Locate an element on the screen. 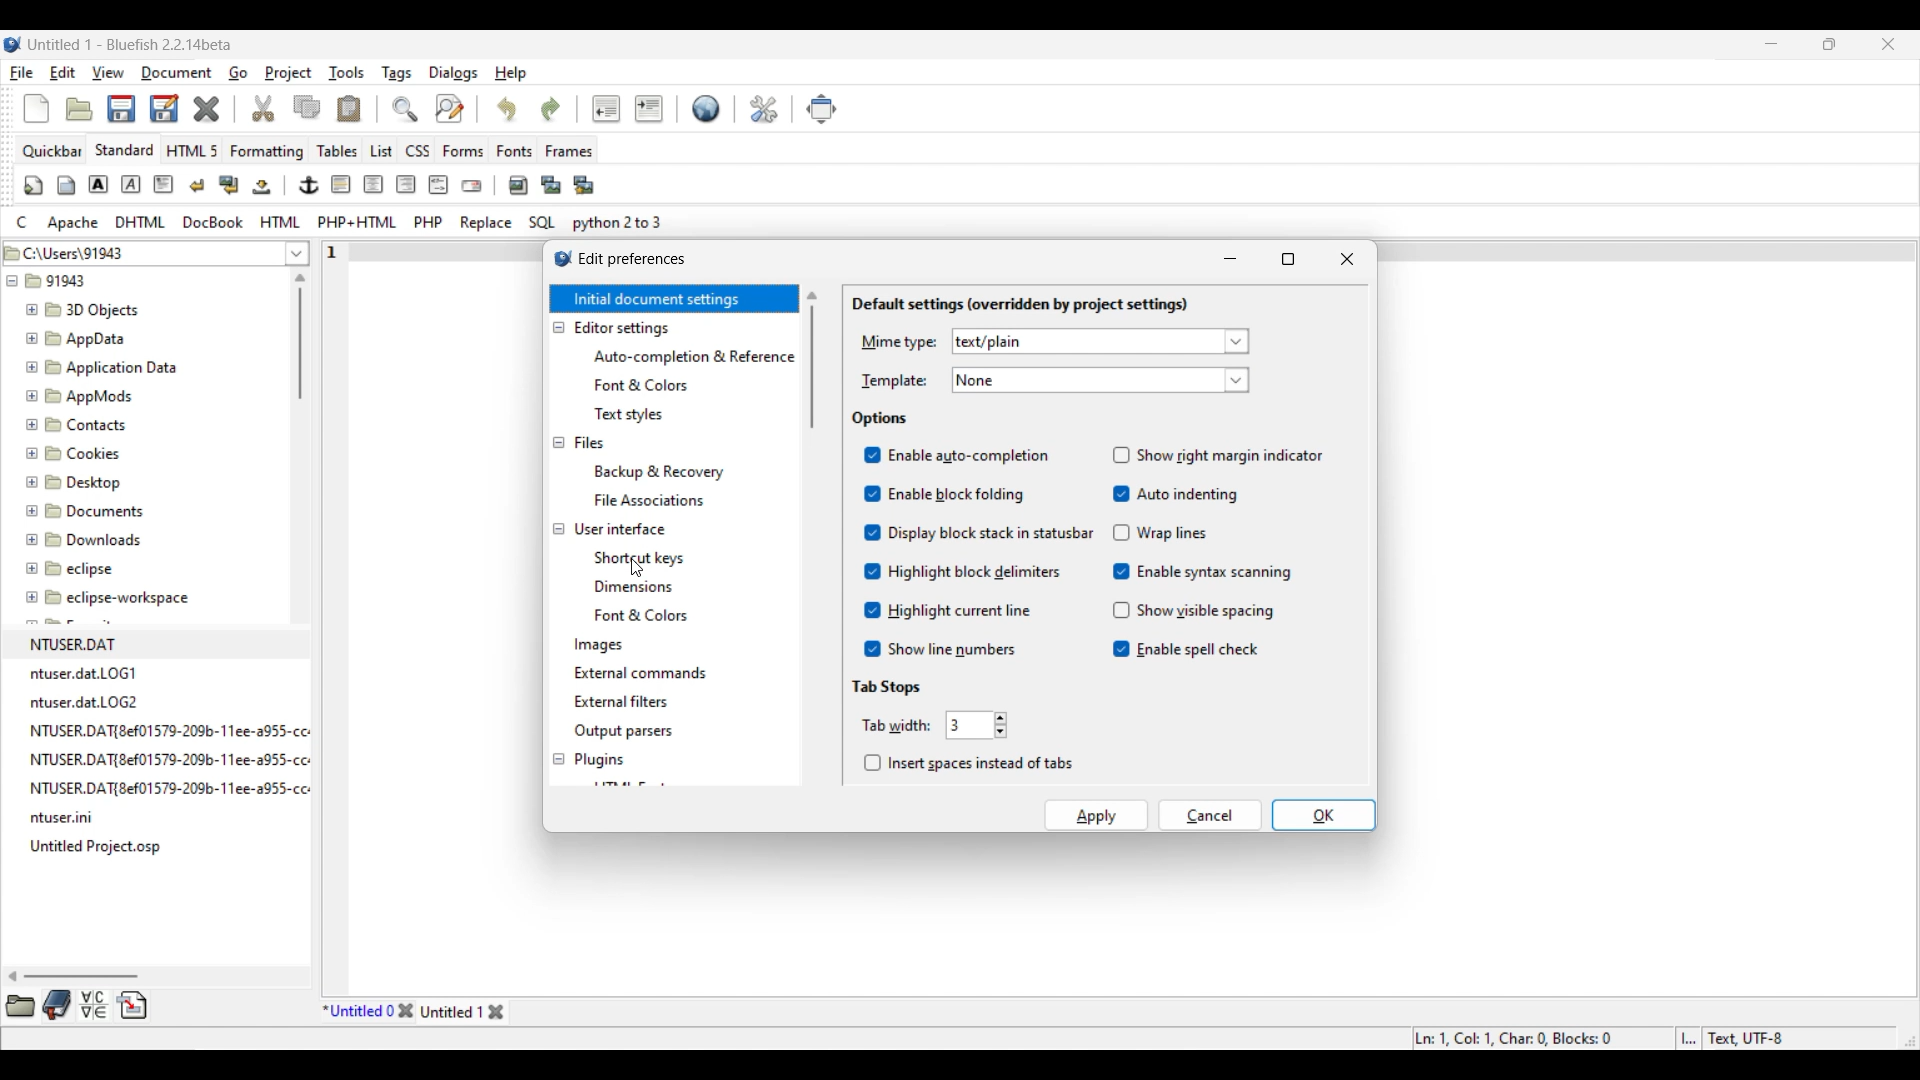 This screenshot has height=1080, width=1920. AppMods is located at coordinates (77, 393).